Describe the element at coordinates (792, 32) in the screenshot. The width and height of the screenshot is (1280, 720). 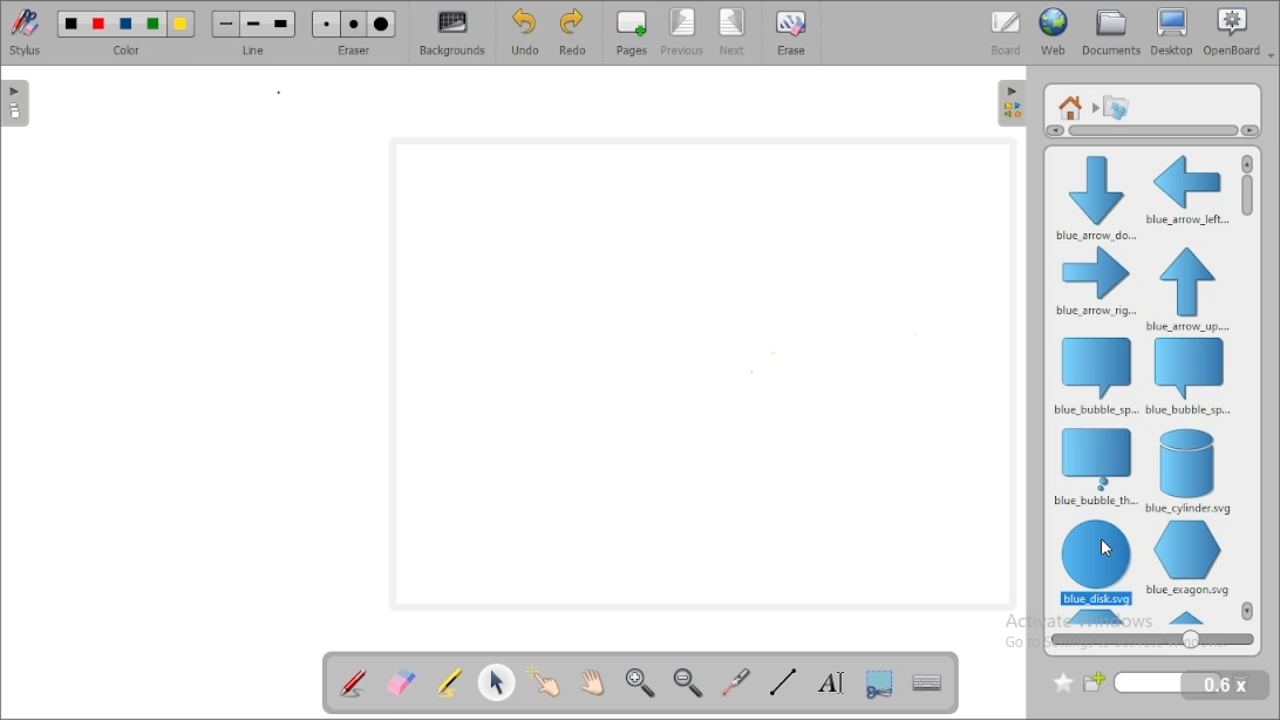
I see `erase` at that location.